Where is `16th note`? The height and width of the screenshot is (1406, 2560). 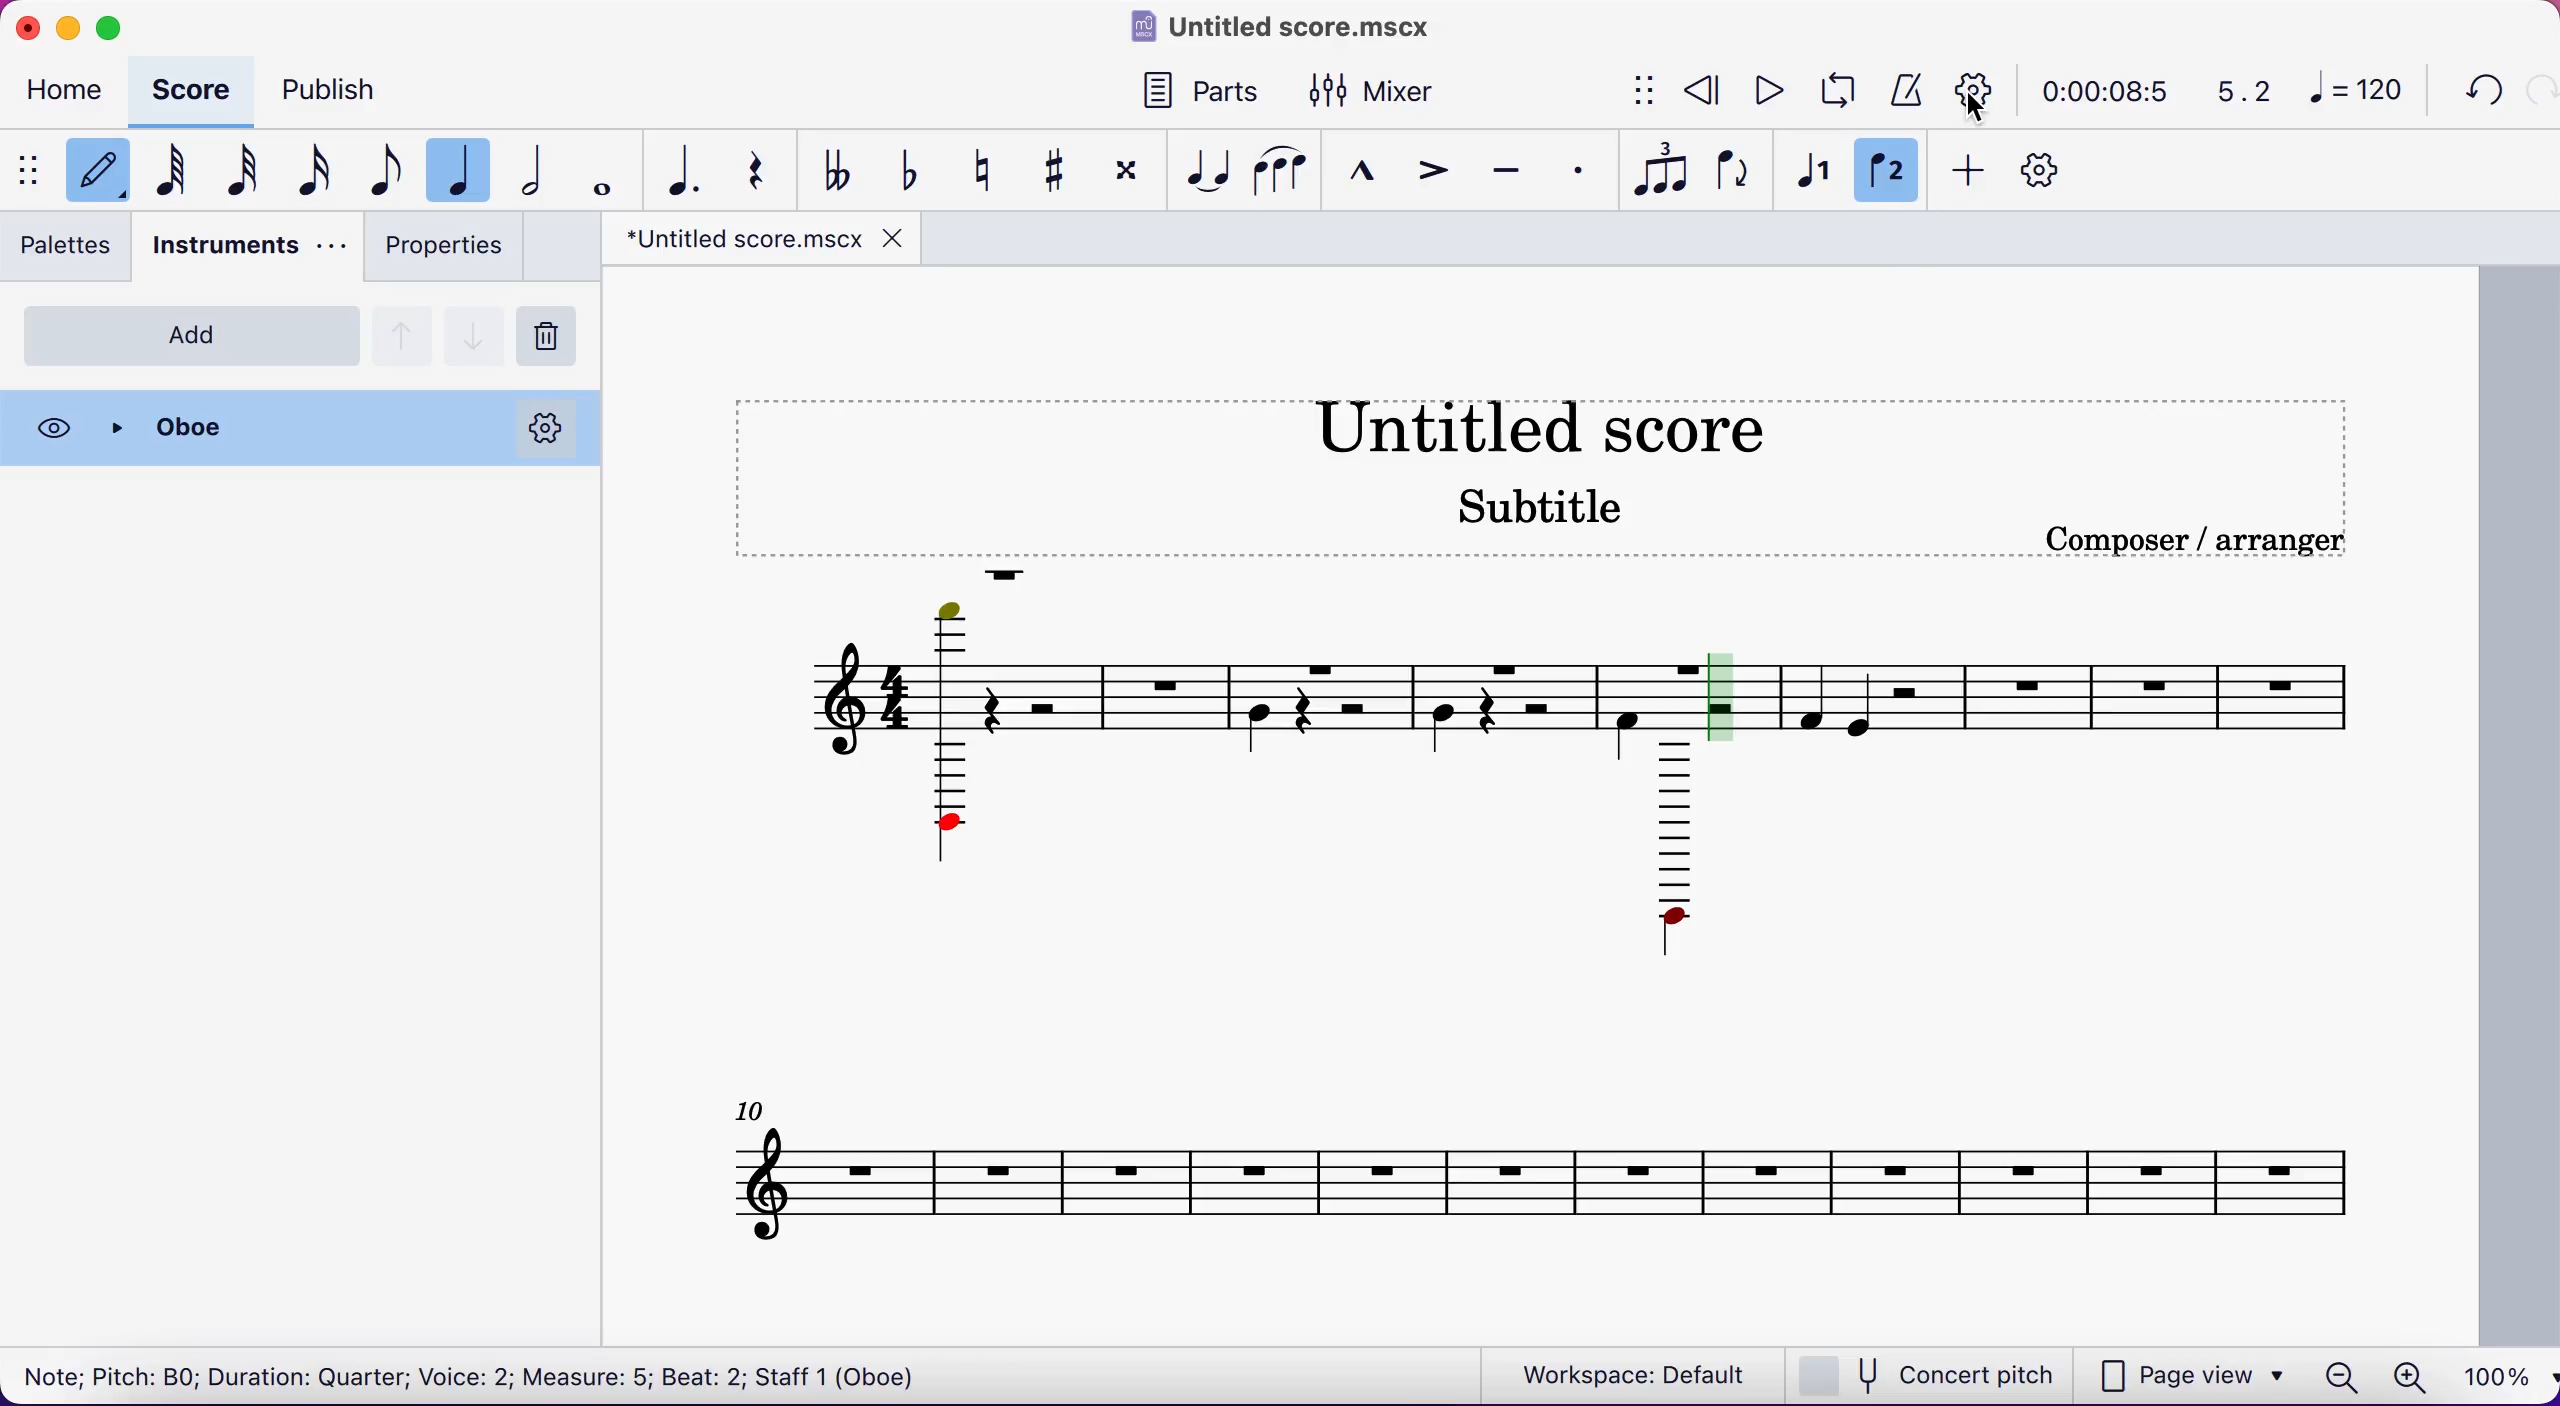 16th note is located at coordinates (314, 171).